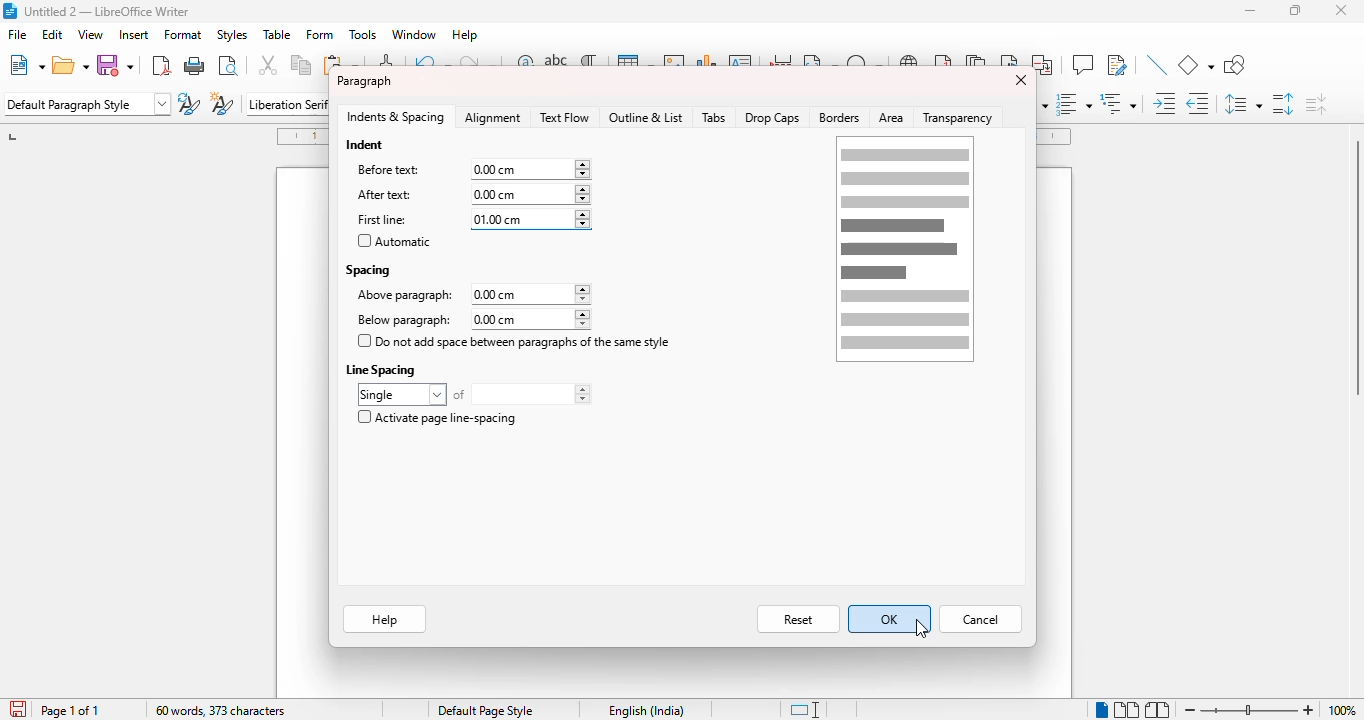  Describe the element at coordinates (183, 35) in the screenshot. I see `format` at that location.